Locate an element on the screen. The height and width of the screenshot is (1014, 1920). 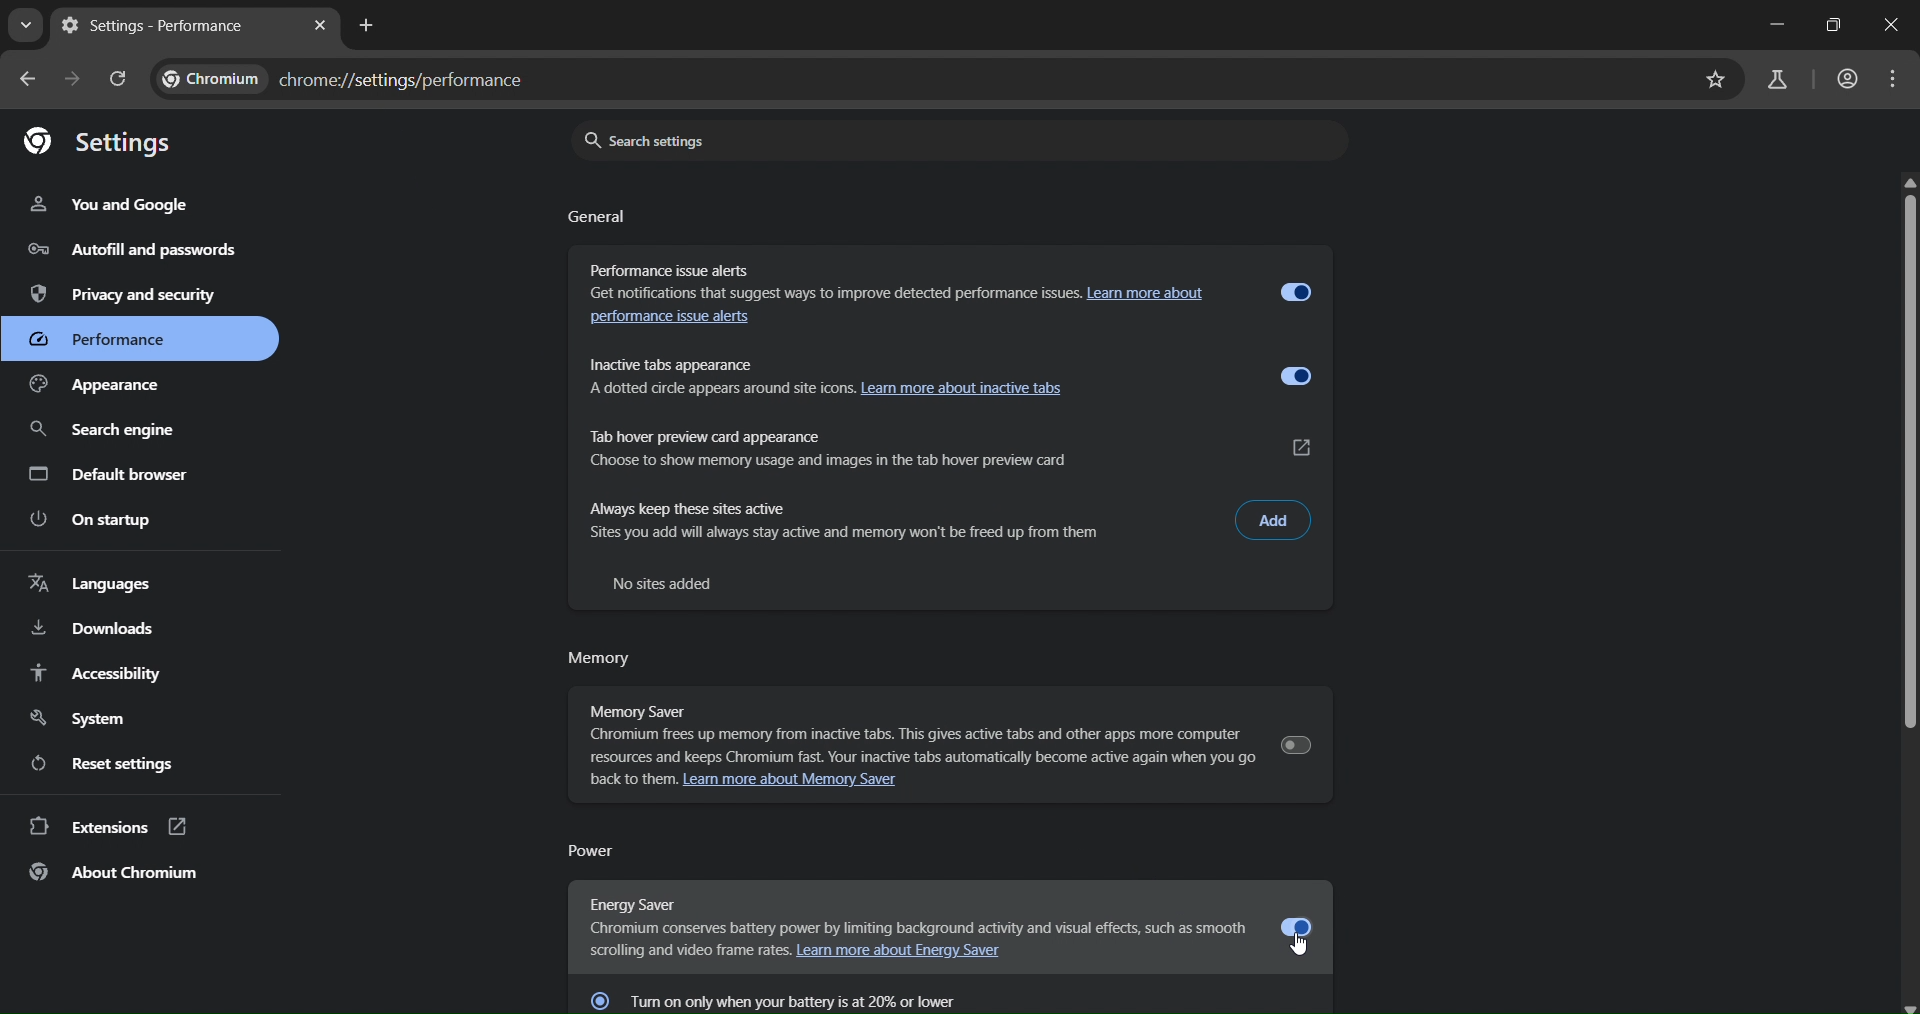
toggle button is located at coordinates (1298, 291).